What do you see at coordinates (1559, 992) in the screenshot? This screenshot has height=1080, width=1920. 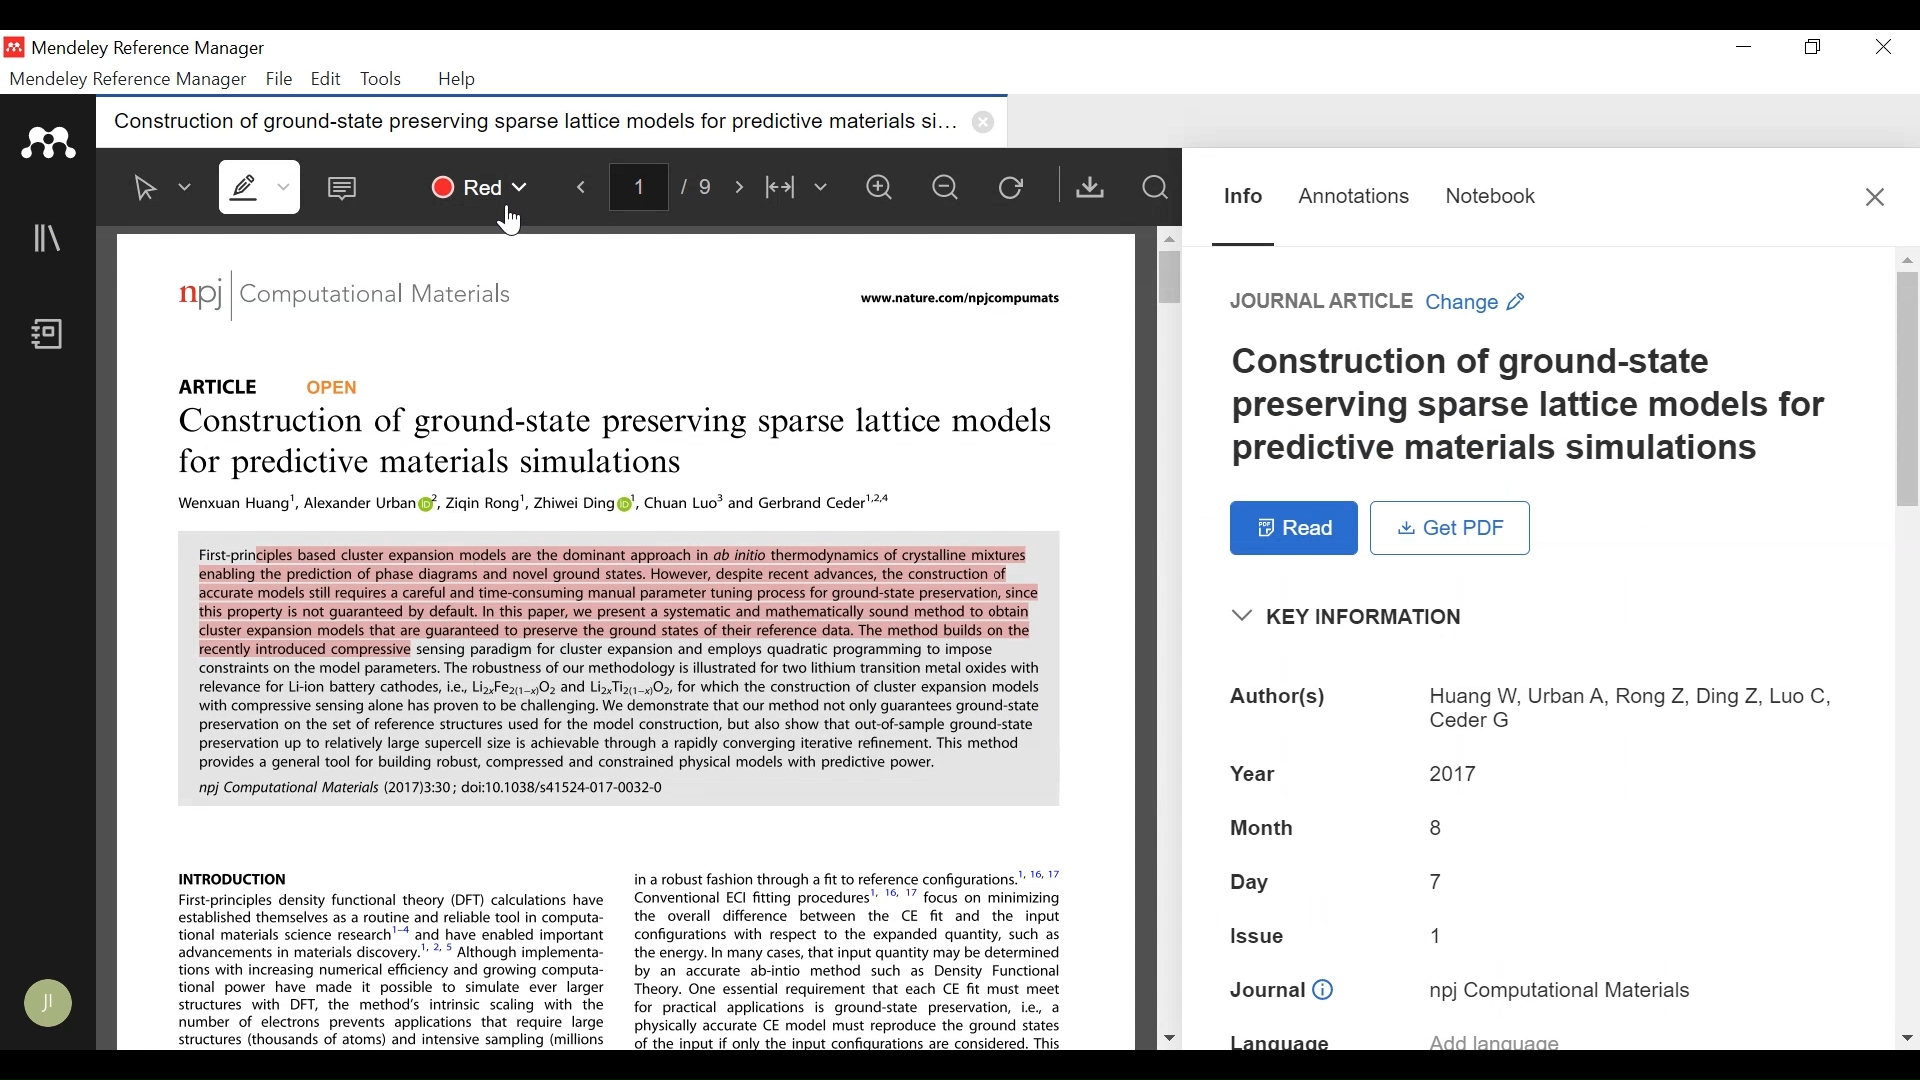 I see `npj Computational Materials` at bounding box center [1559, 992].